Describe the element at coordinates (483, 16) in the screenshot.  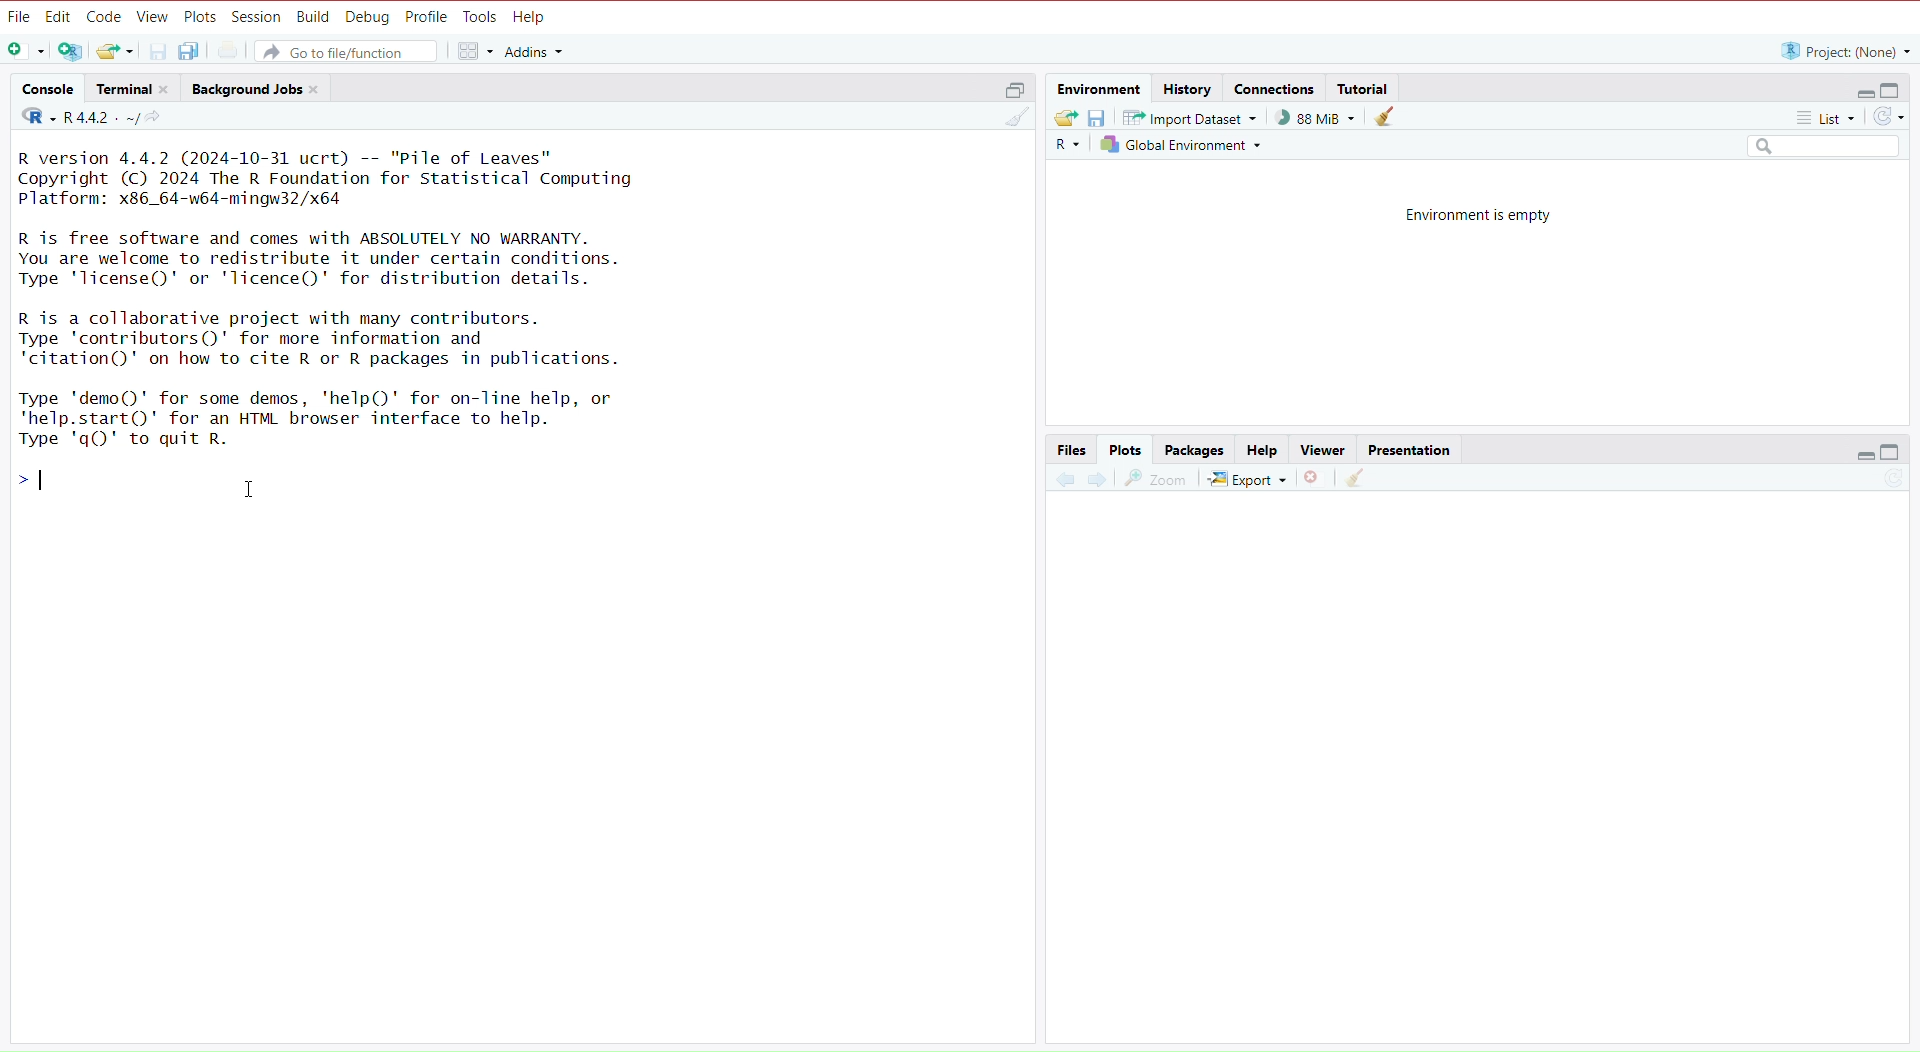
I see `Tools` at that location.